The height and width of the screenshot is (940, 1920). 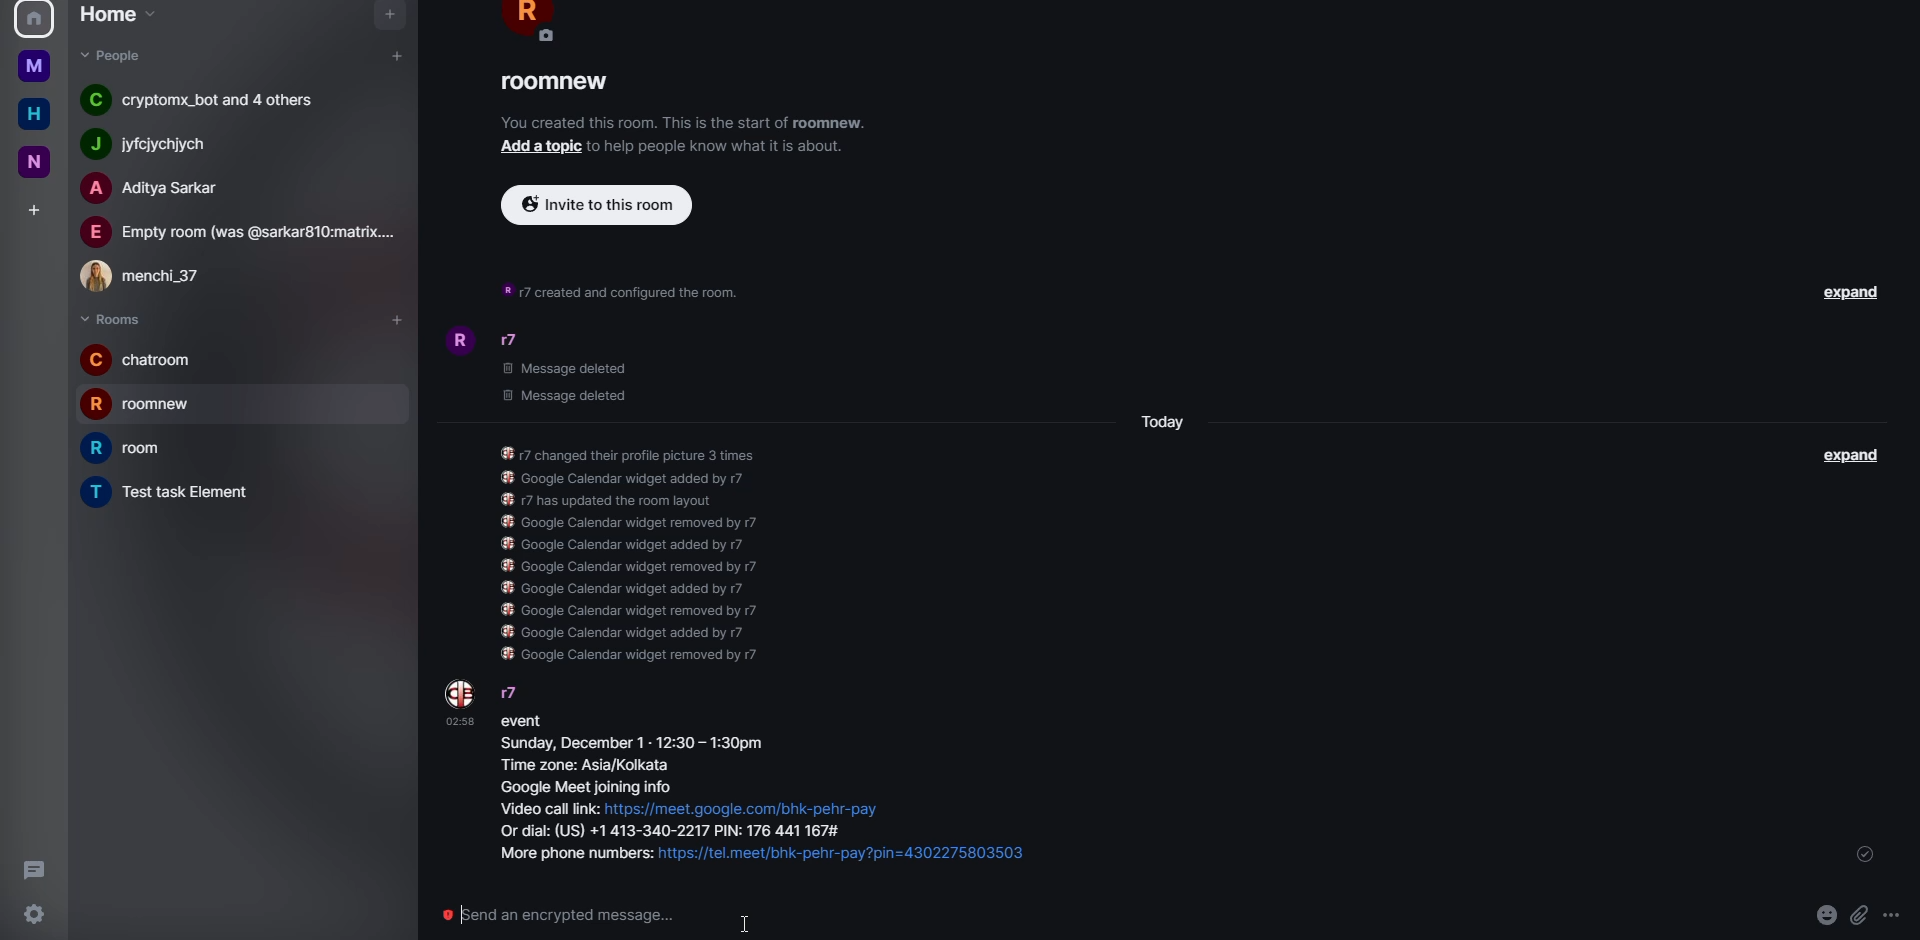 What do you see at coordinates (398, 55) in the screenshot?
I see `add` at bounding box center [398, 55].